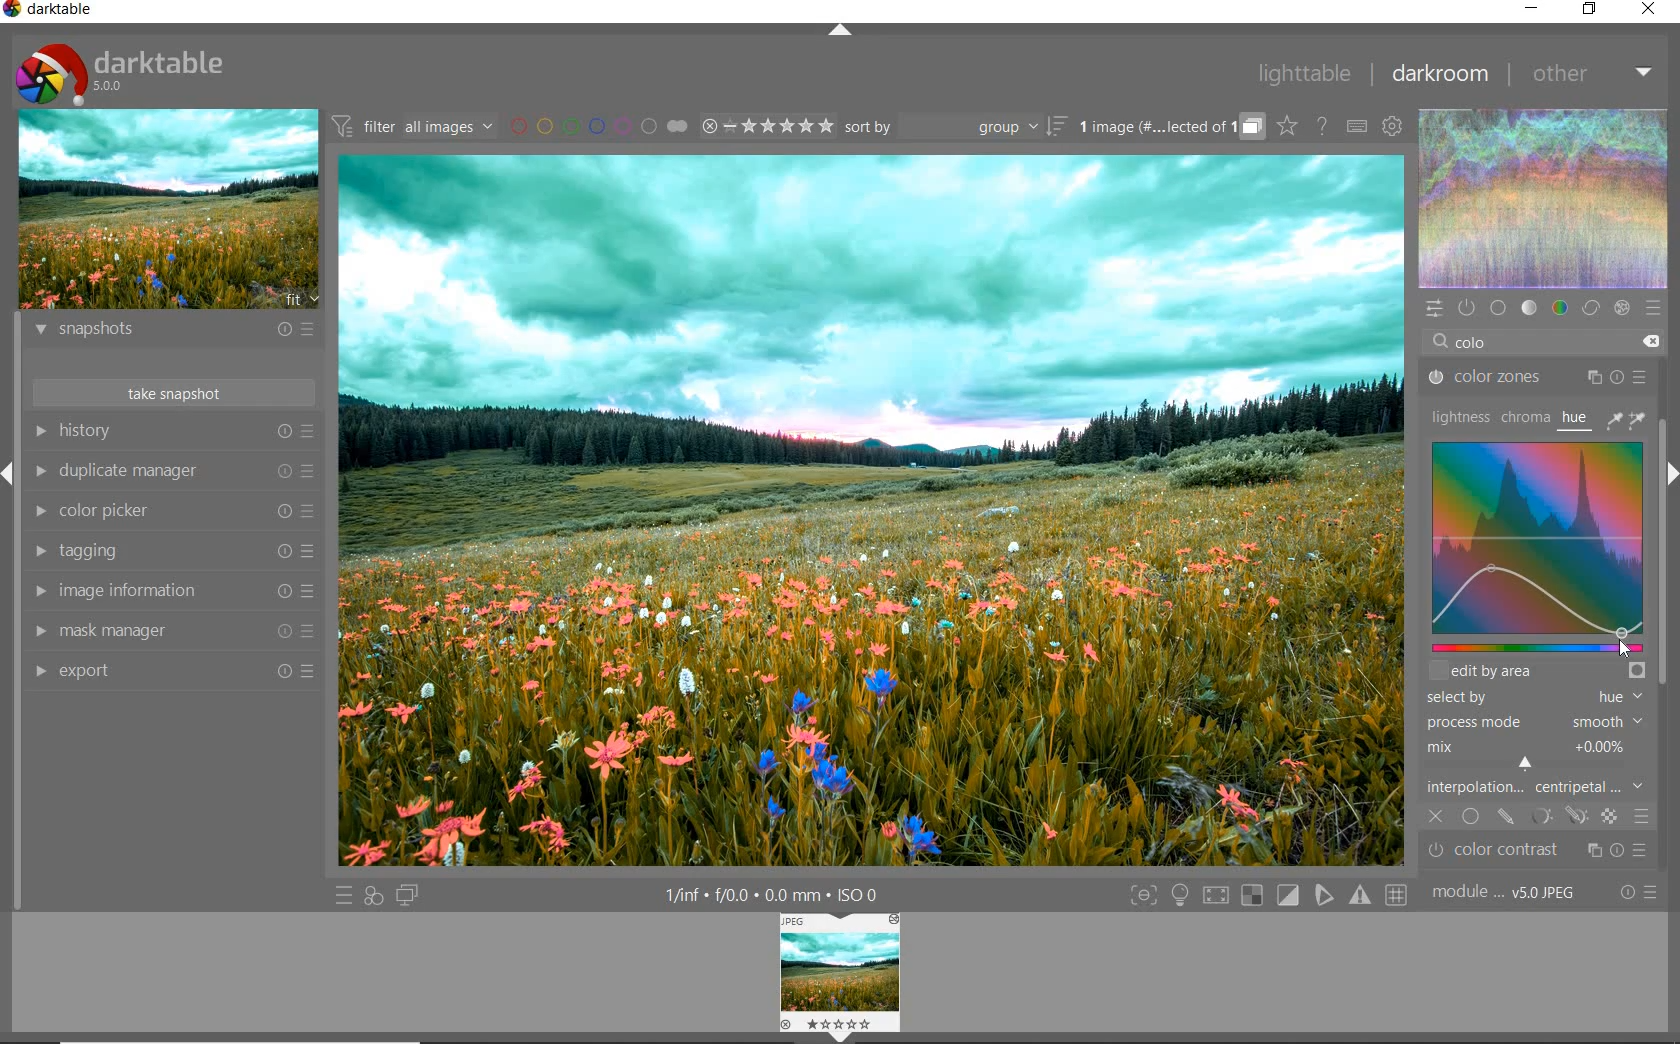 The image size is (1680, 1044). Describe the element at coordinates (1285, 125) in the screenshot. I see `click to change overlays on thumbnails` at that location.